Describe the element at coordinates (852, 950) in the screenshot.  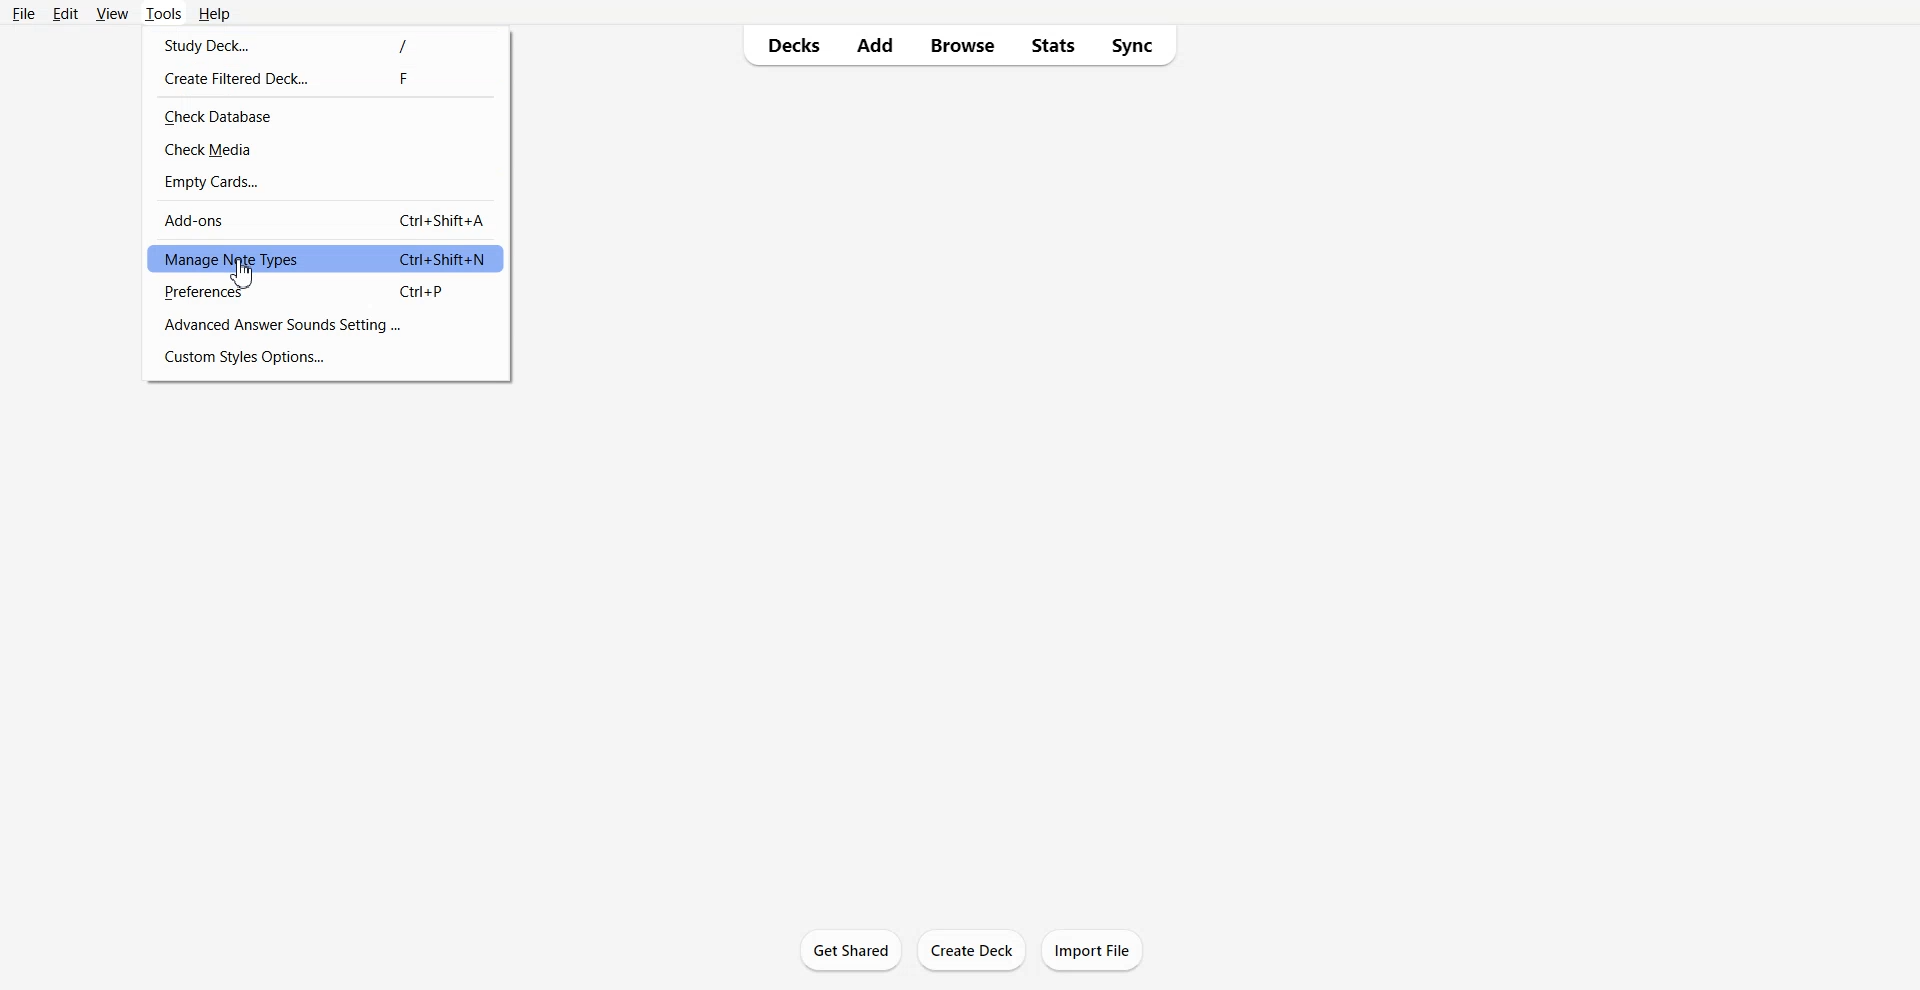
I see `Get Started` at that location.